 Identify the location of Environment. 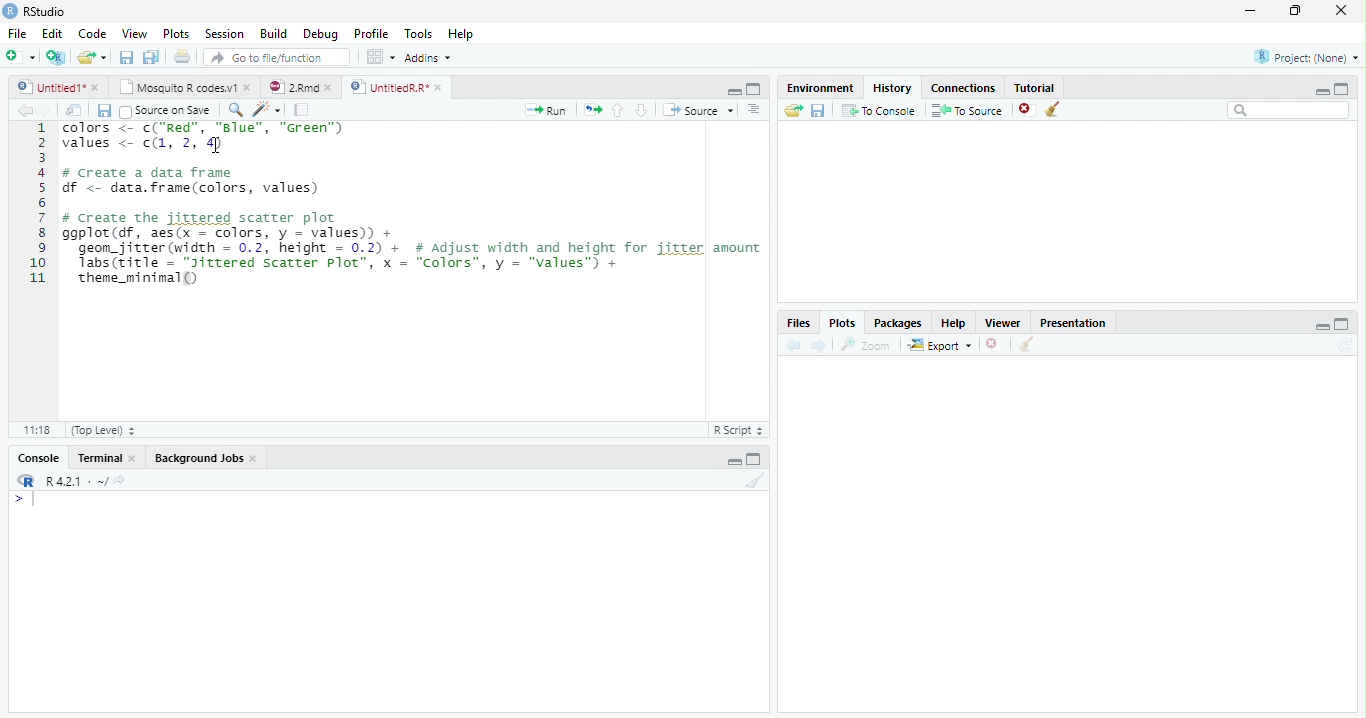
(819, 87).